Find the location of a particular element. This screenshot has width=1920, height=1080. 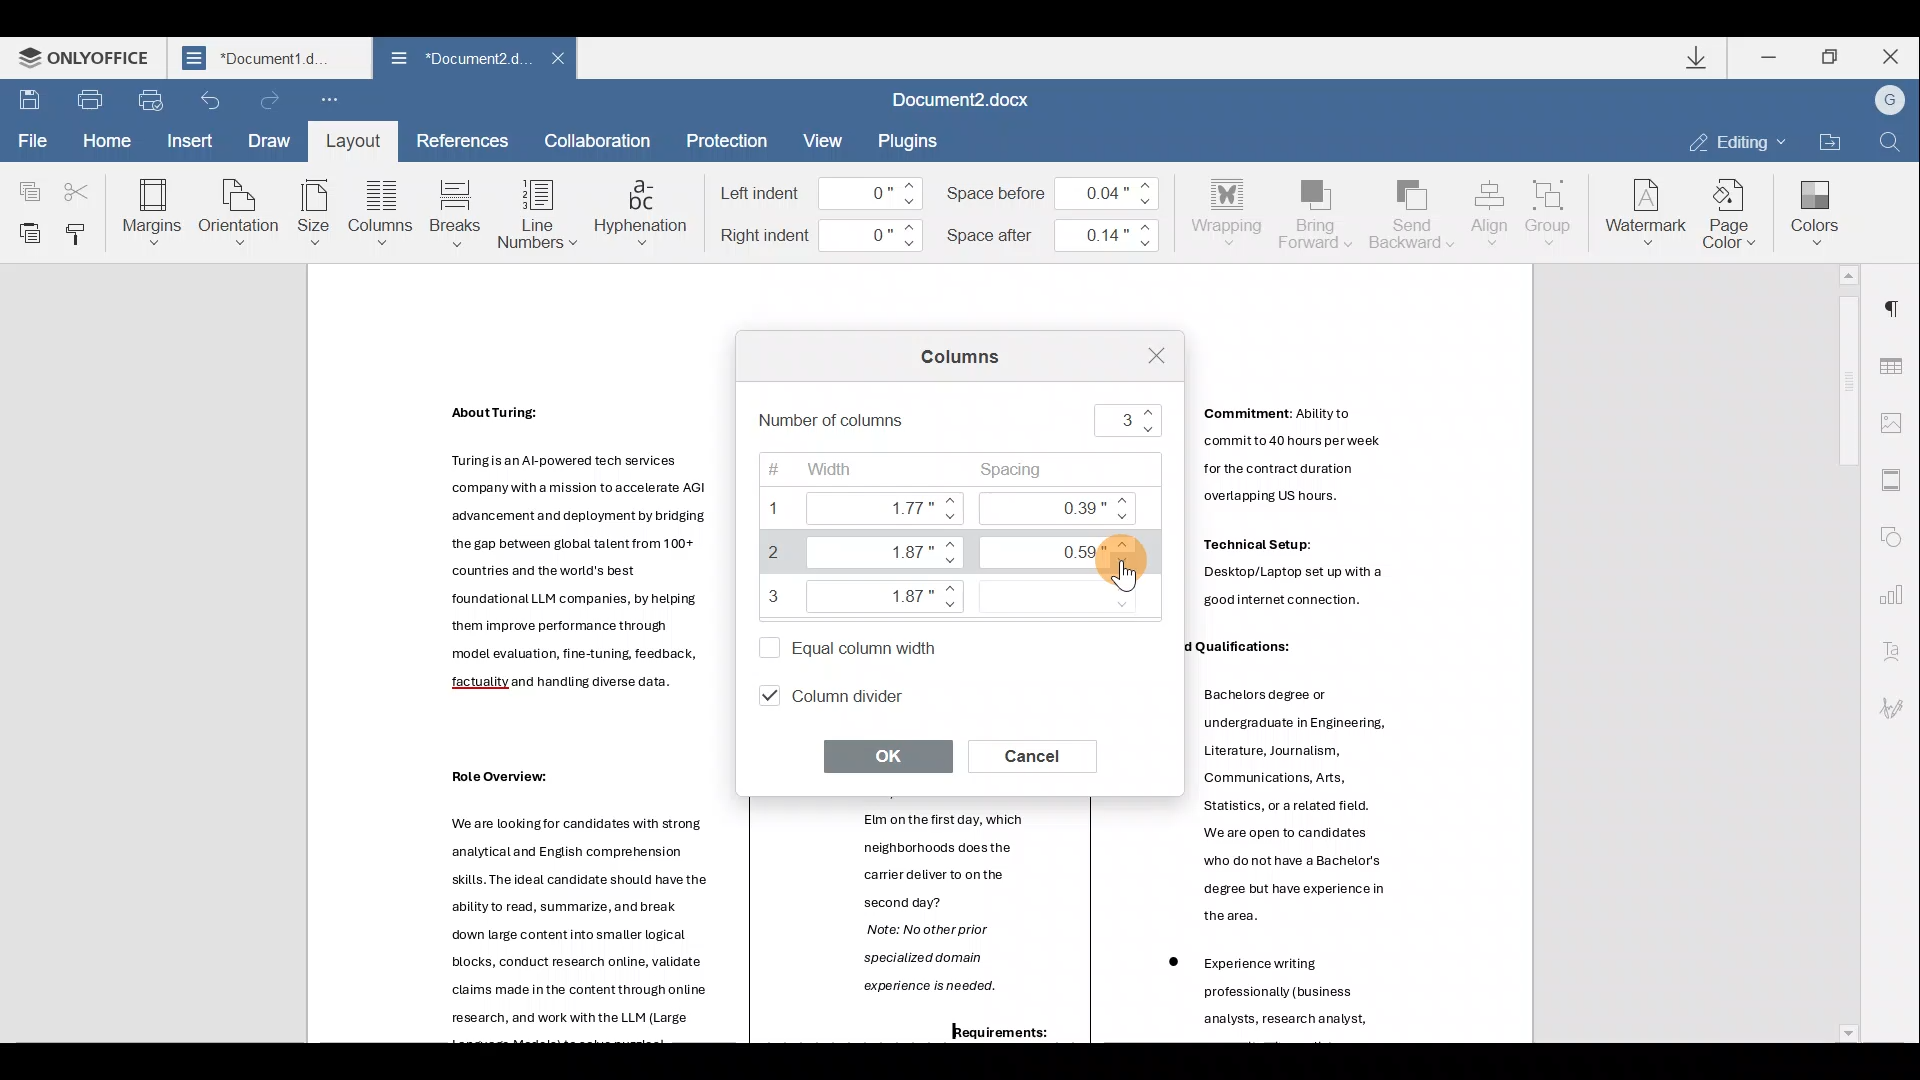

Send backward is located at coordinates (1409, 212).